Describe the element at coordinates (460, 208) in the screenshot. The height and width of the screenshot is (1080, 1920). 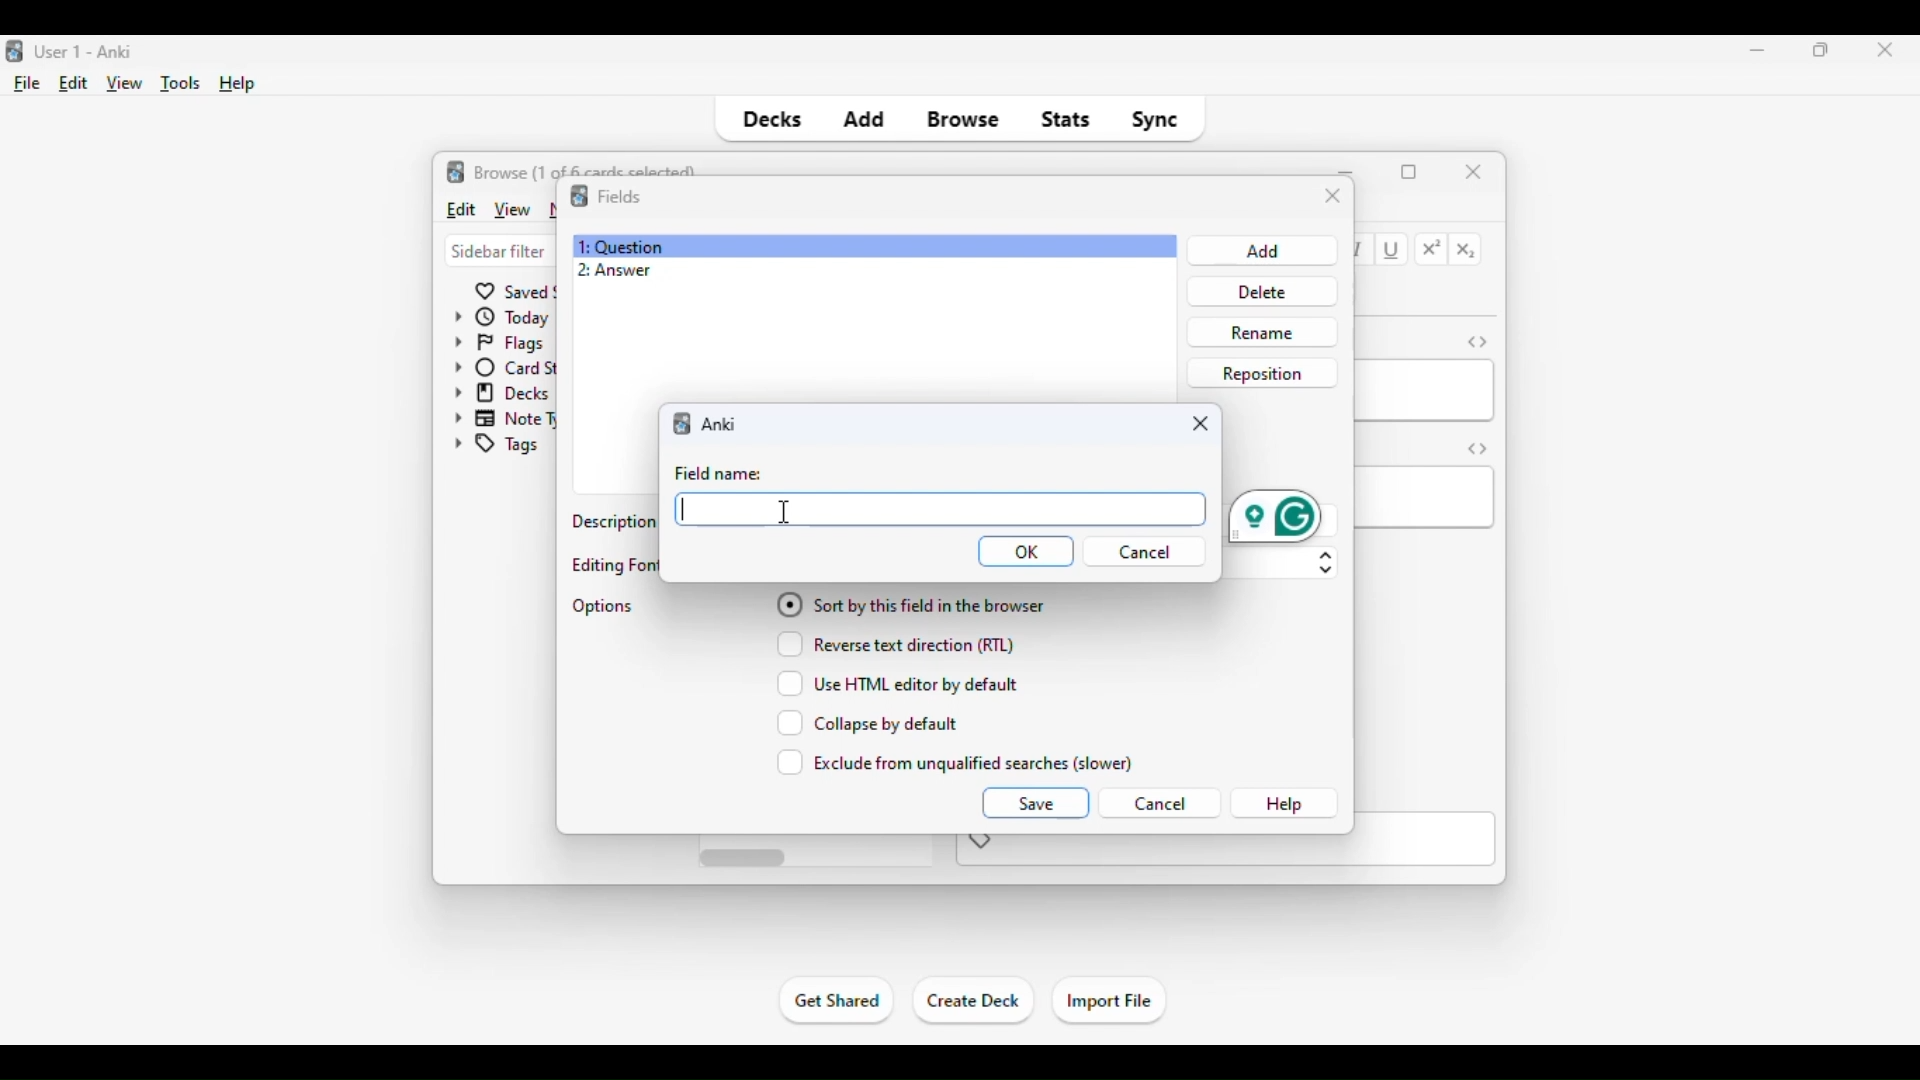
I see `edit` at that location.